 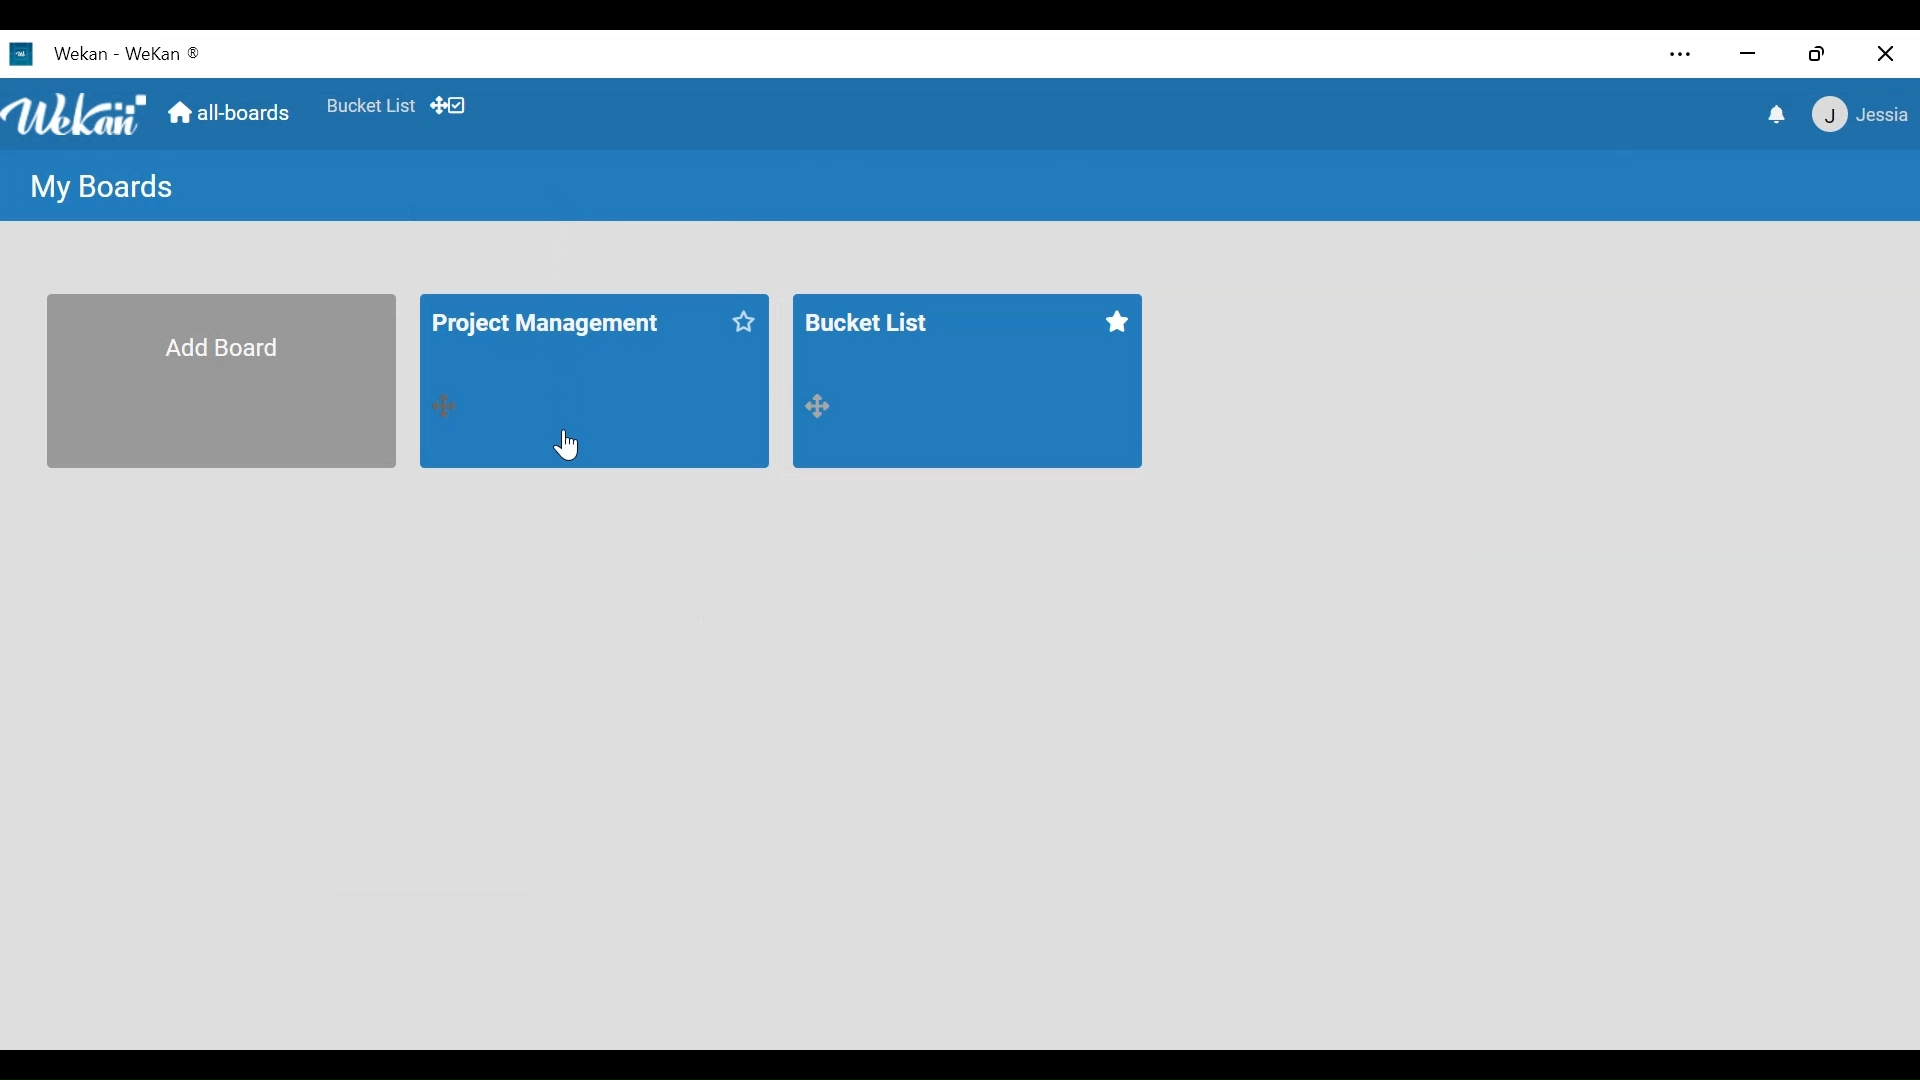 I want to click on Wekan, so click(x=163, y=53).